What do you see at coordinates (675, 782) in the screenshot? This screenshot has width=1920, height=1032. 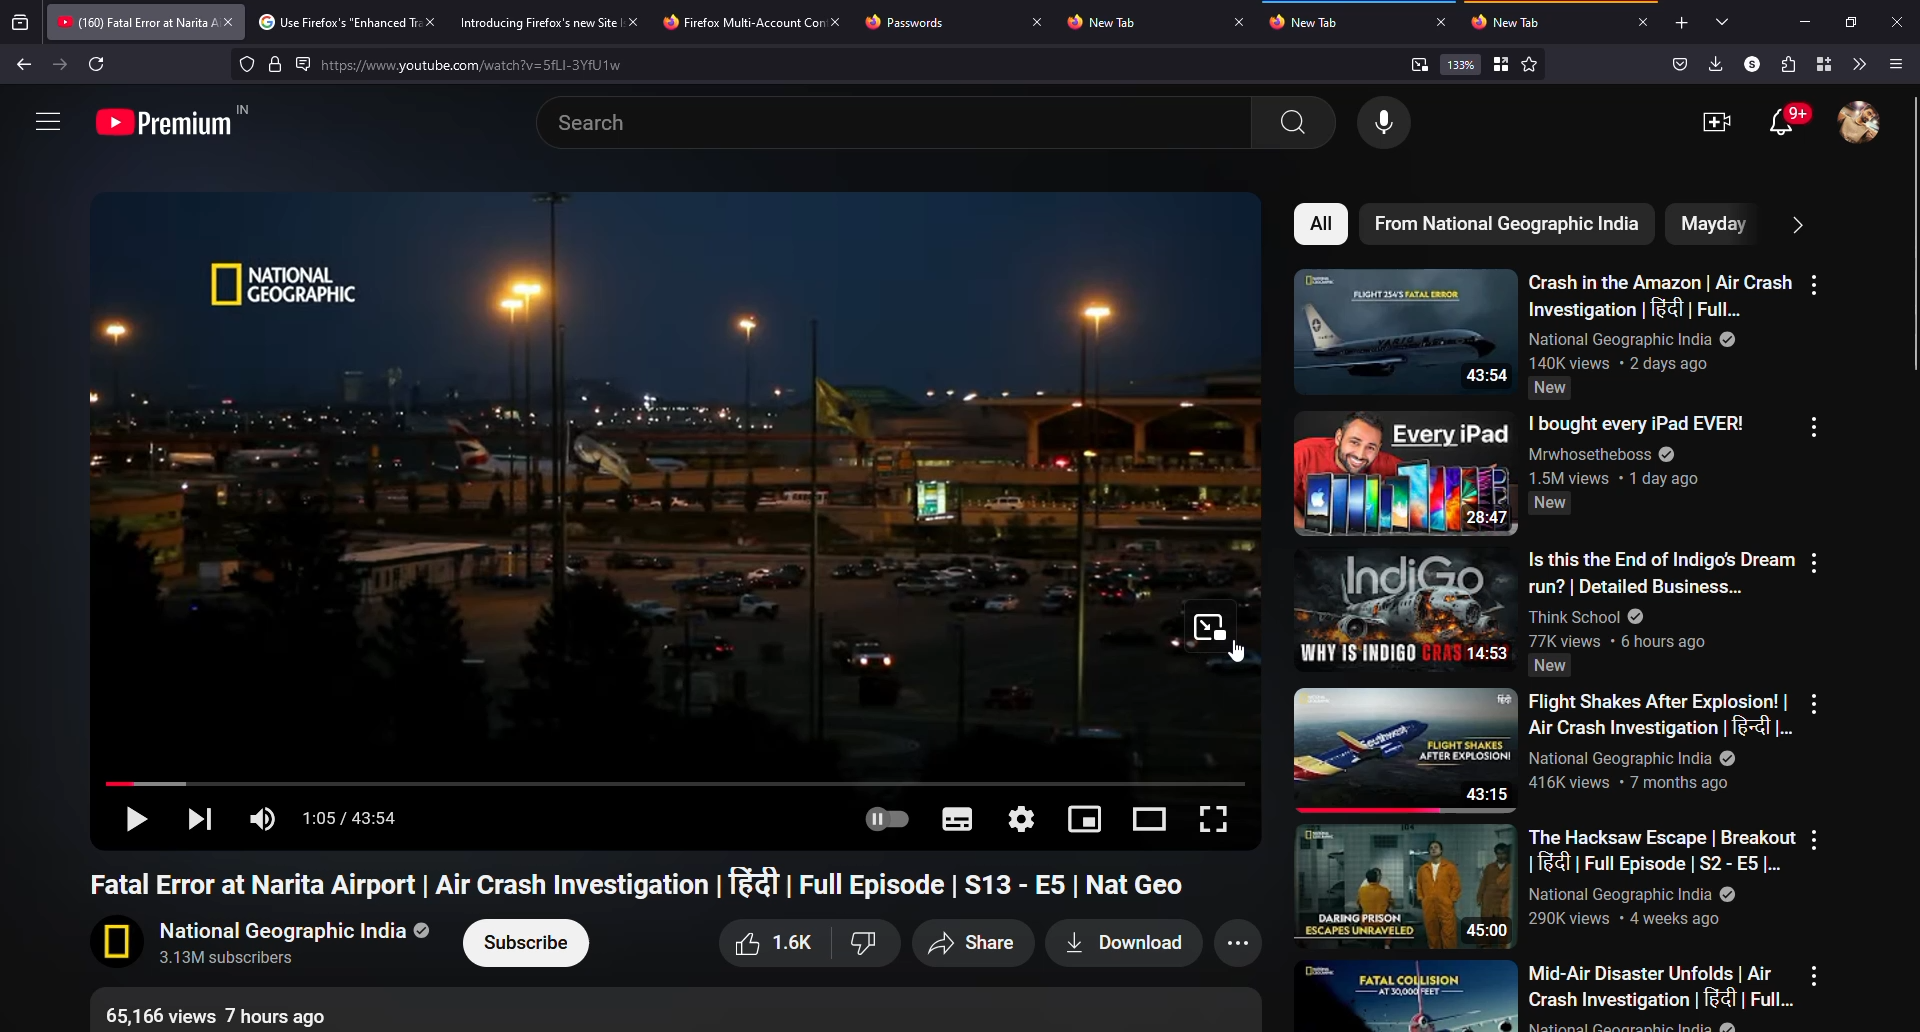 I see `move` at bounding box center [675, 782].